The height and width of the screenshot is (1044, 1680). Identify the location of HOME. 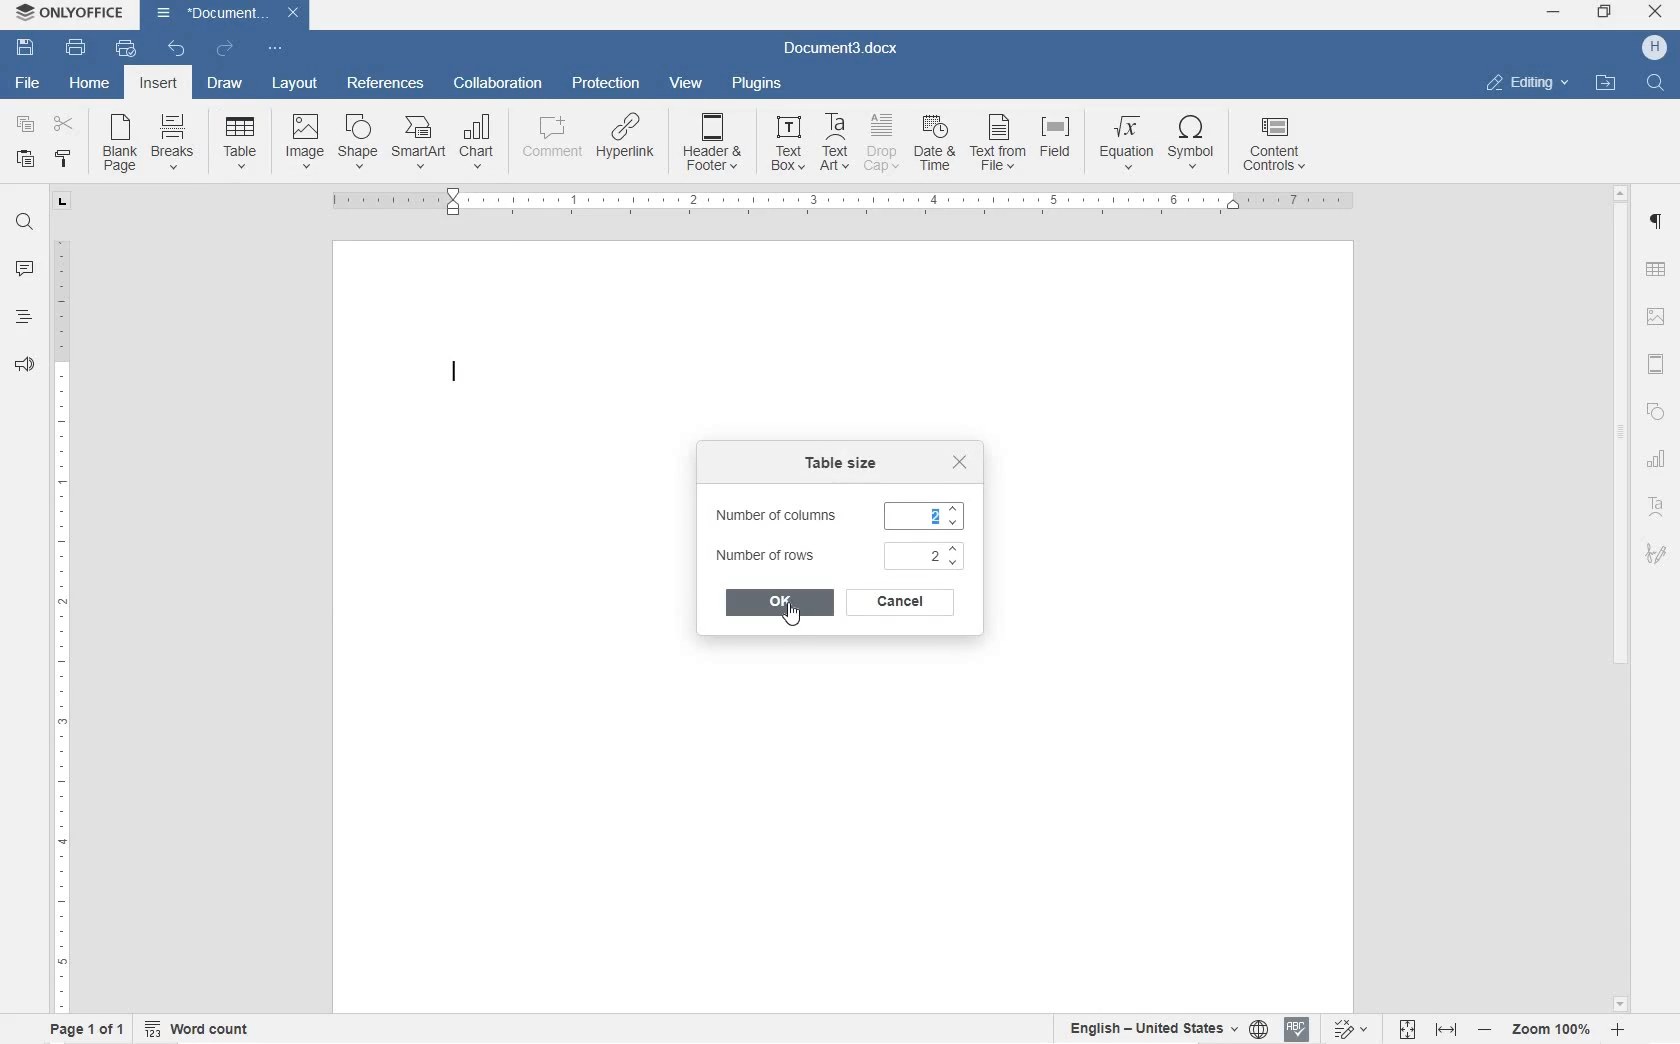
(91, 81).